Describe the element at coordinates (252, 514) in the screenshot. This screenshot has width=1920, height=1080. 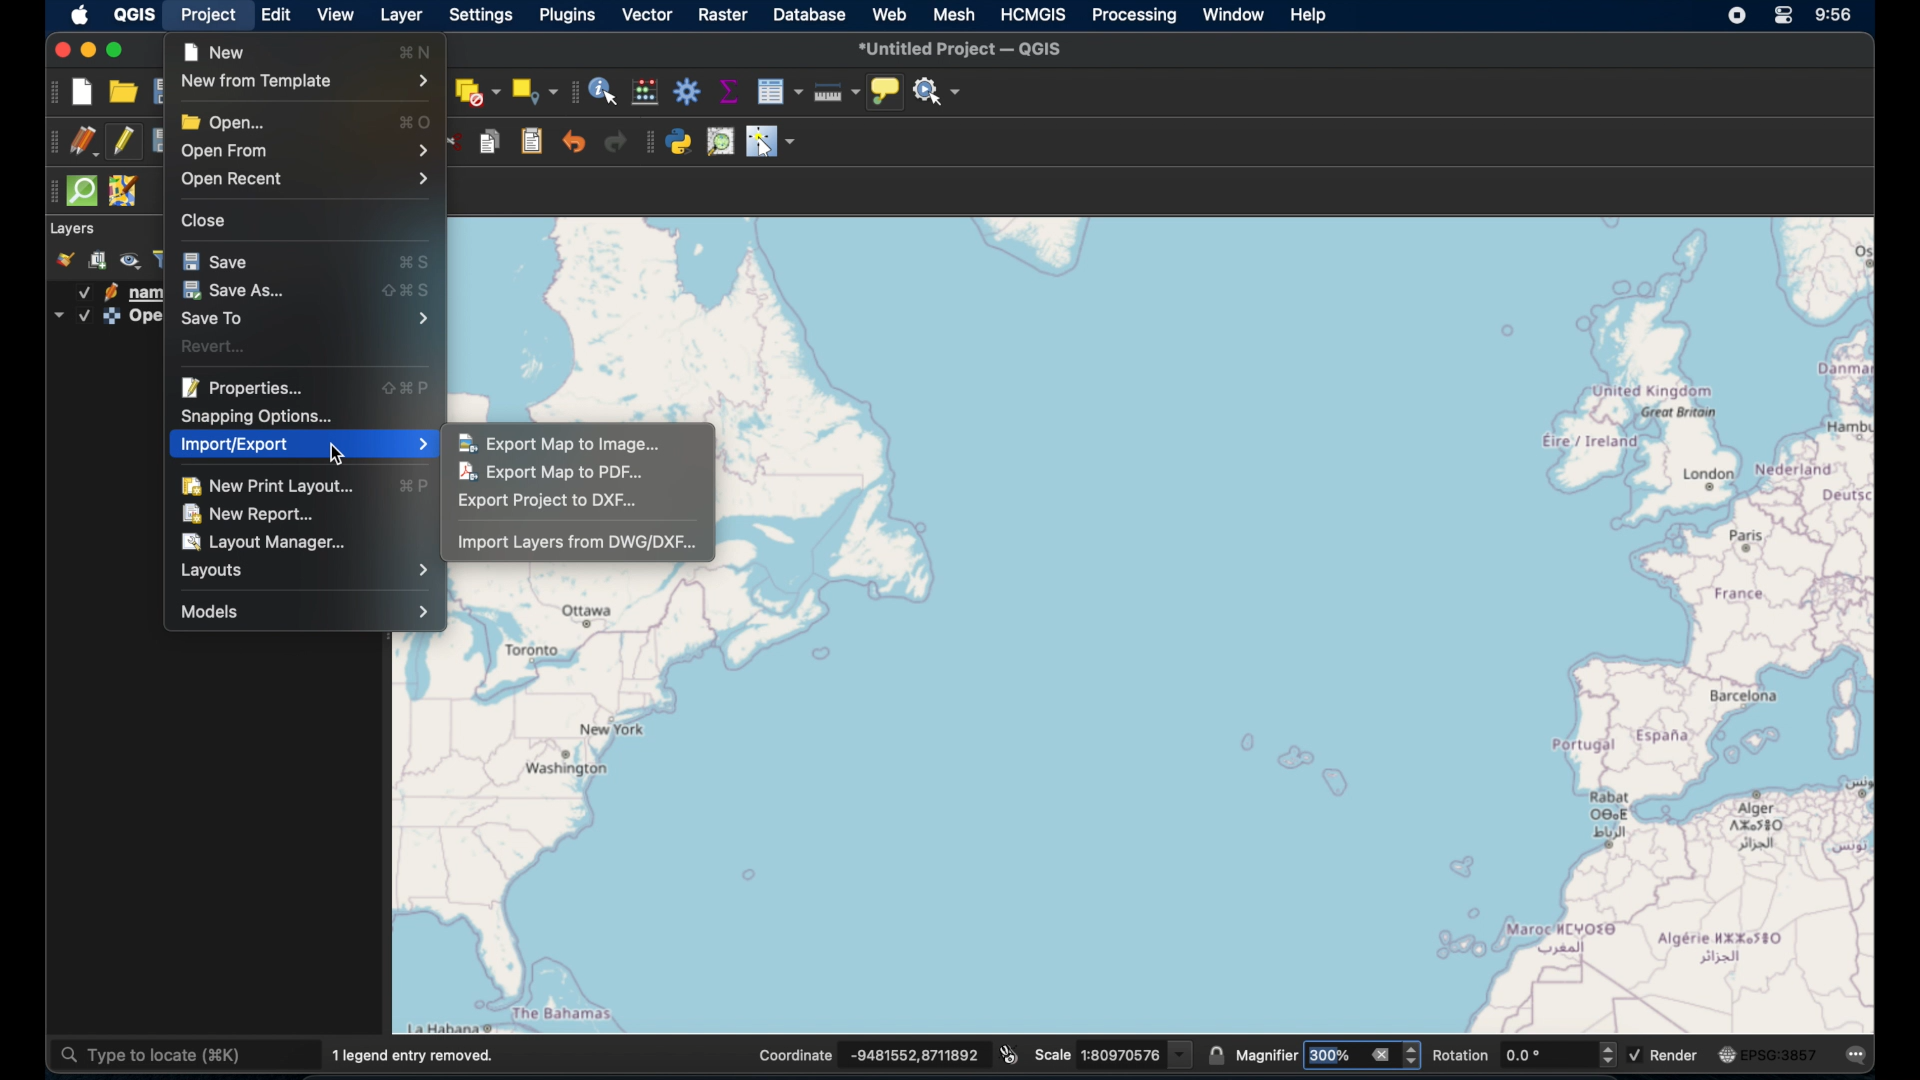
I see `new report` at that location.